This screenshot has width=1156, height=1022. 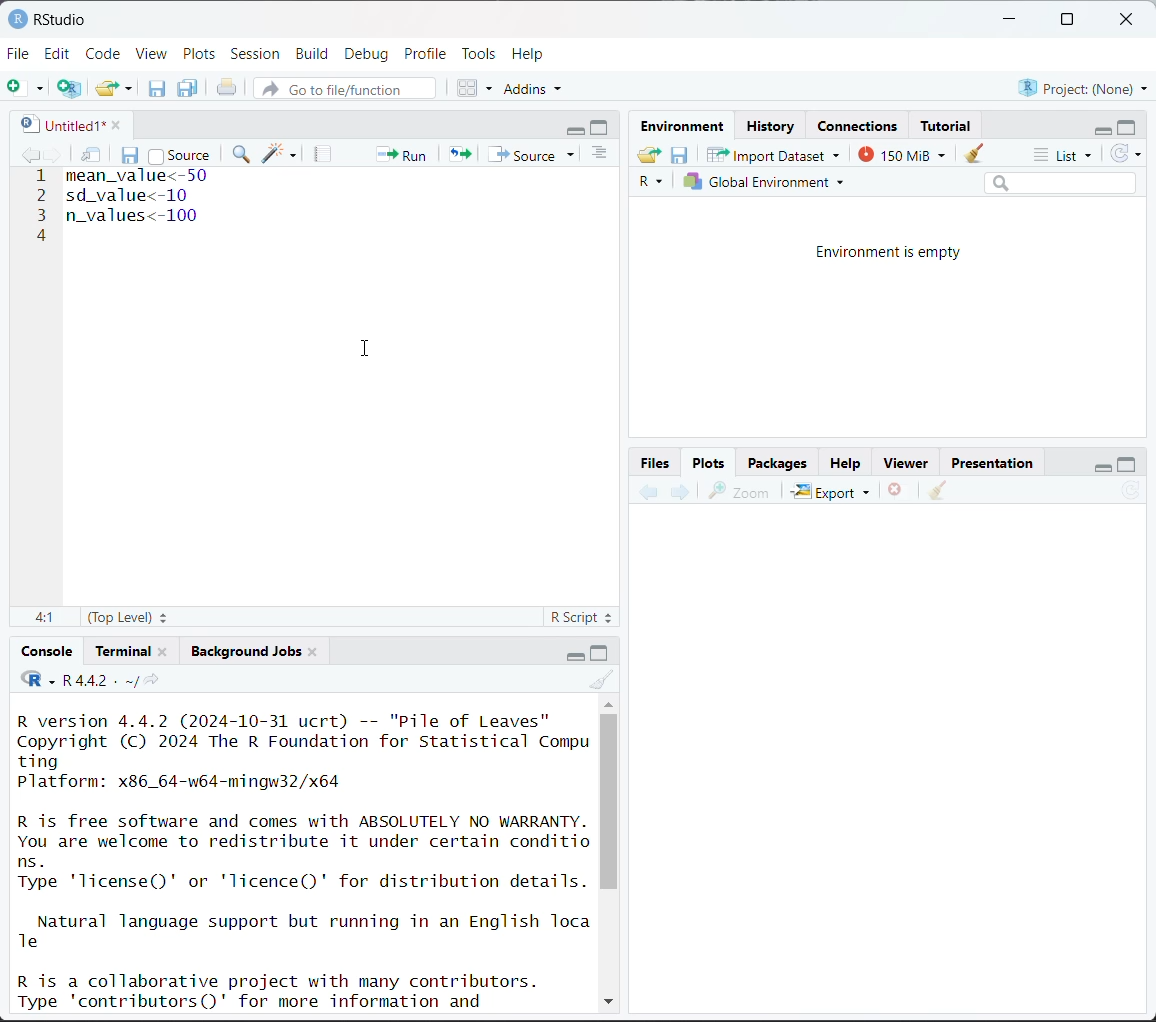 I want to click on Terminal, so click(x=125, y=648).